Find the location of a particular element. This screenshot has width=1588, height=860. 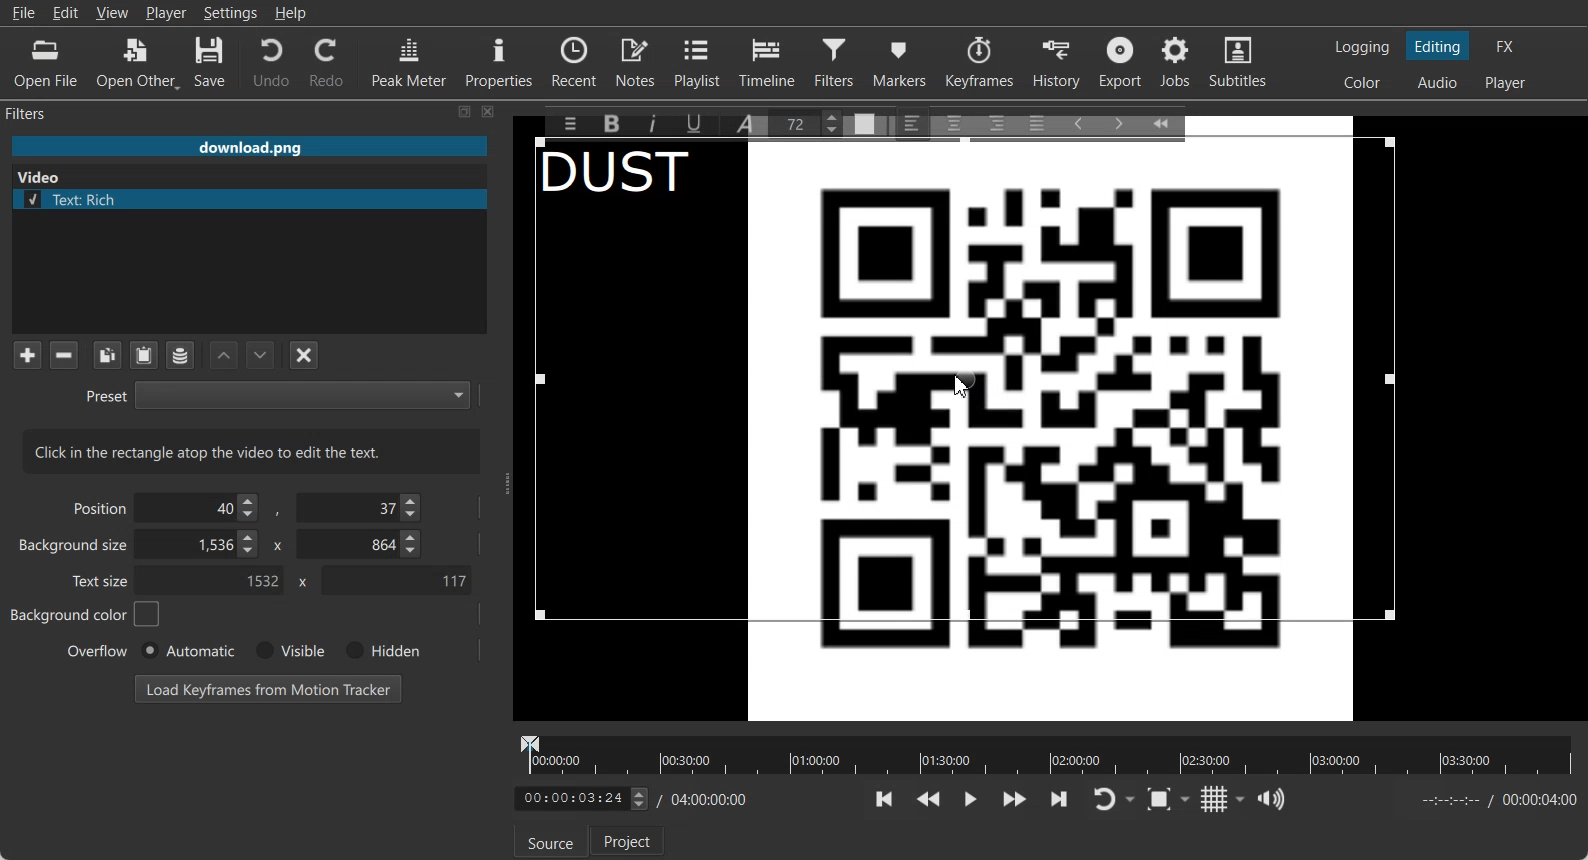

Switching to the logging layout is located at coordinates (1362, 47).